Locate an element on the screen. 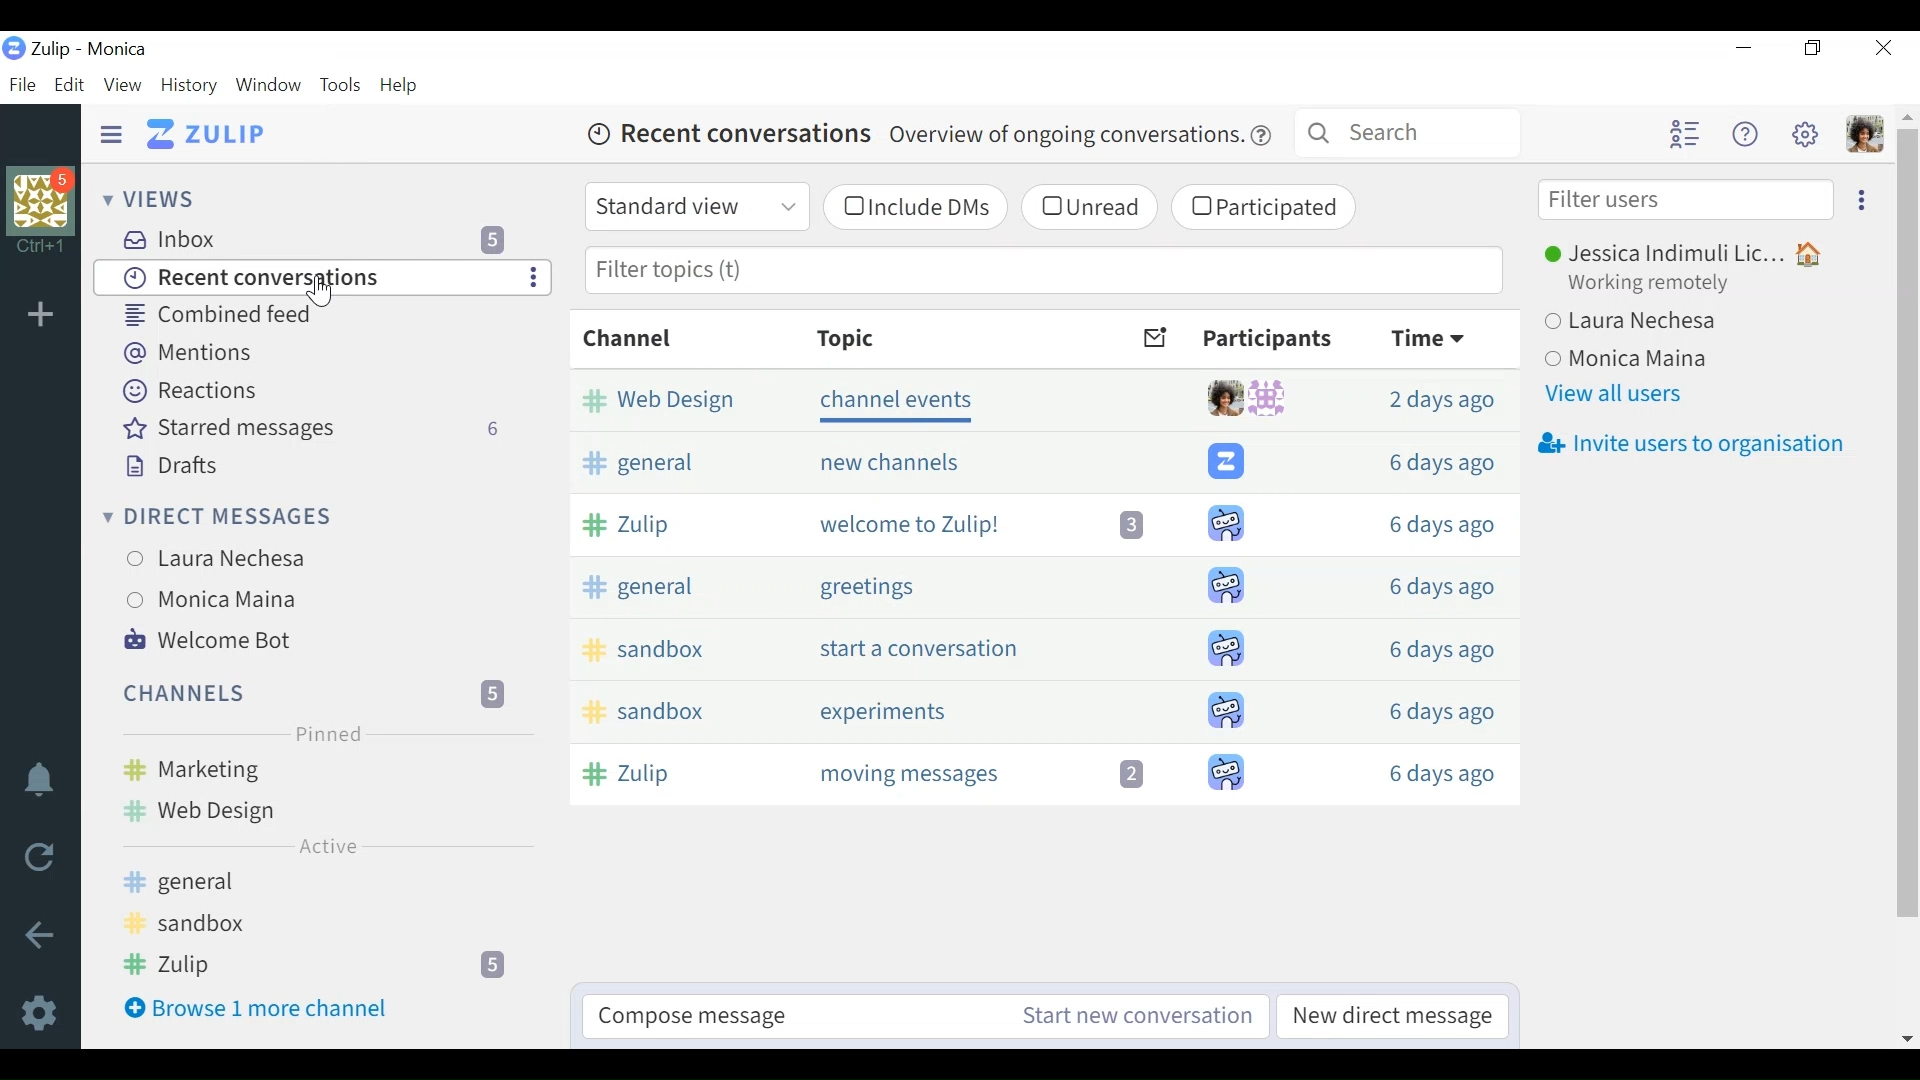 This screenshot has width=1920, height=1080. notification is located at coordinates (40, 781).